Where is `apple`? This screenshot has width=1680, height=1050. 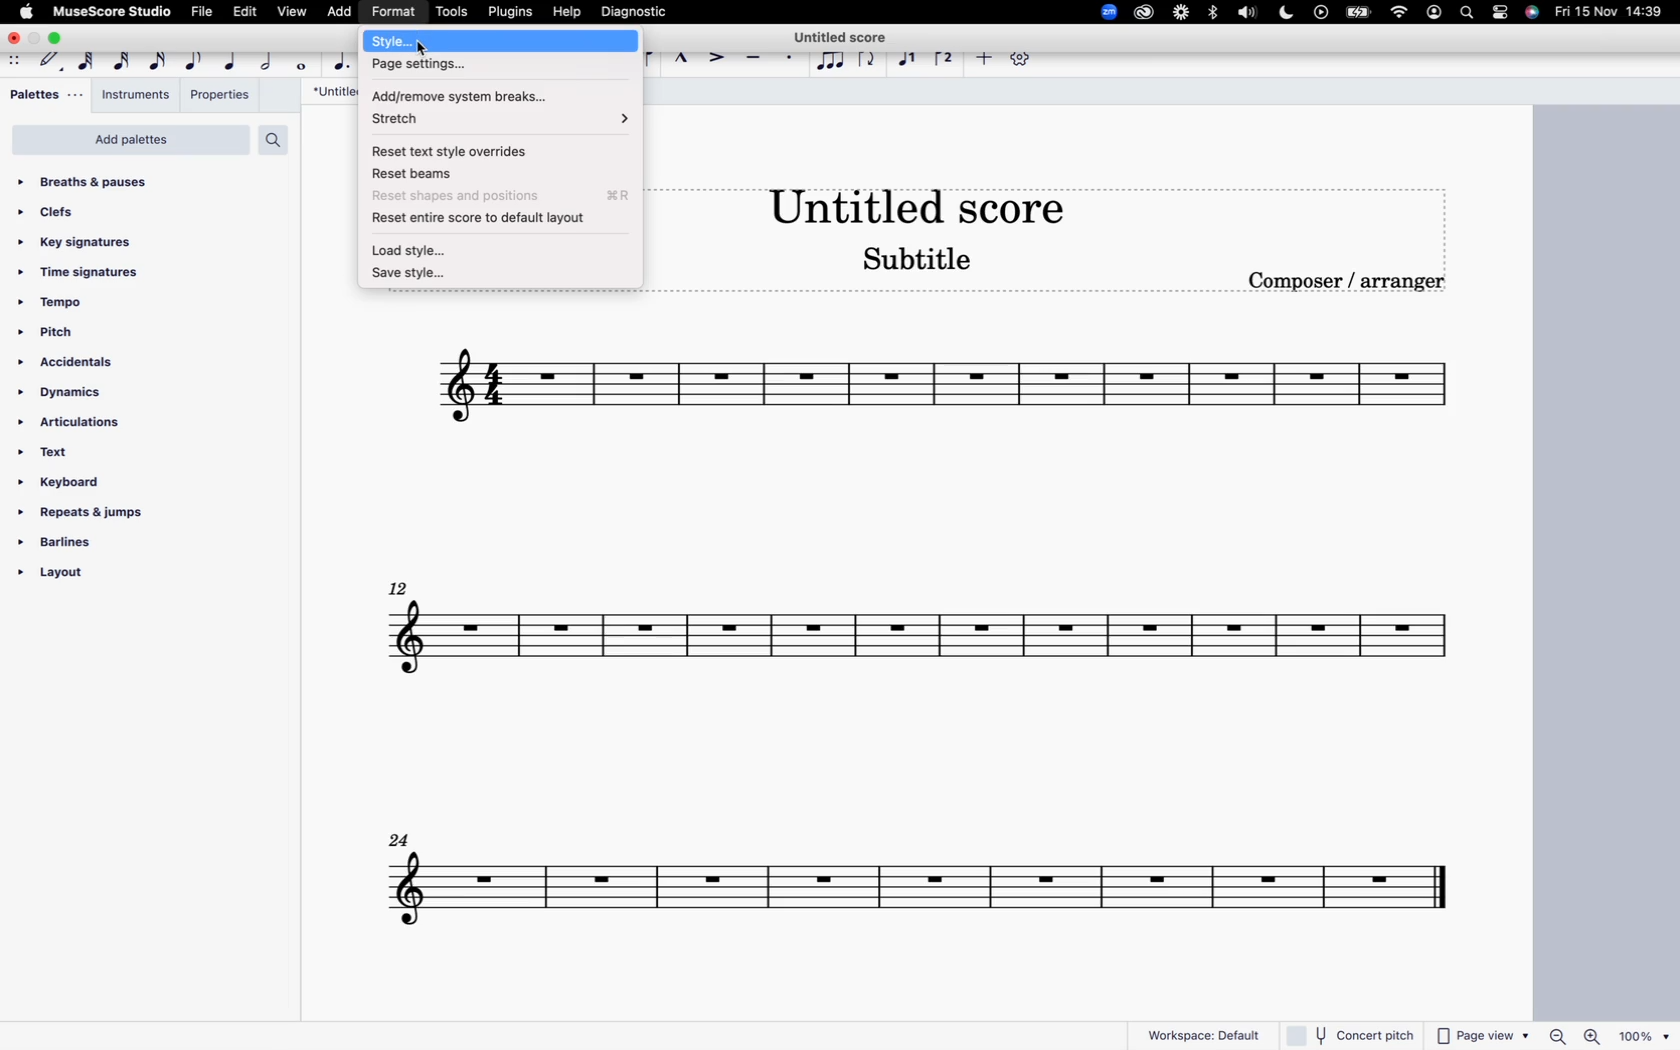
apple is located at coordinates (28, 12).